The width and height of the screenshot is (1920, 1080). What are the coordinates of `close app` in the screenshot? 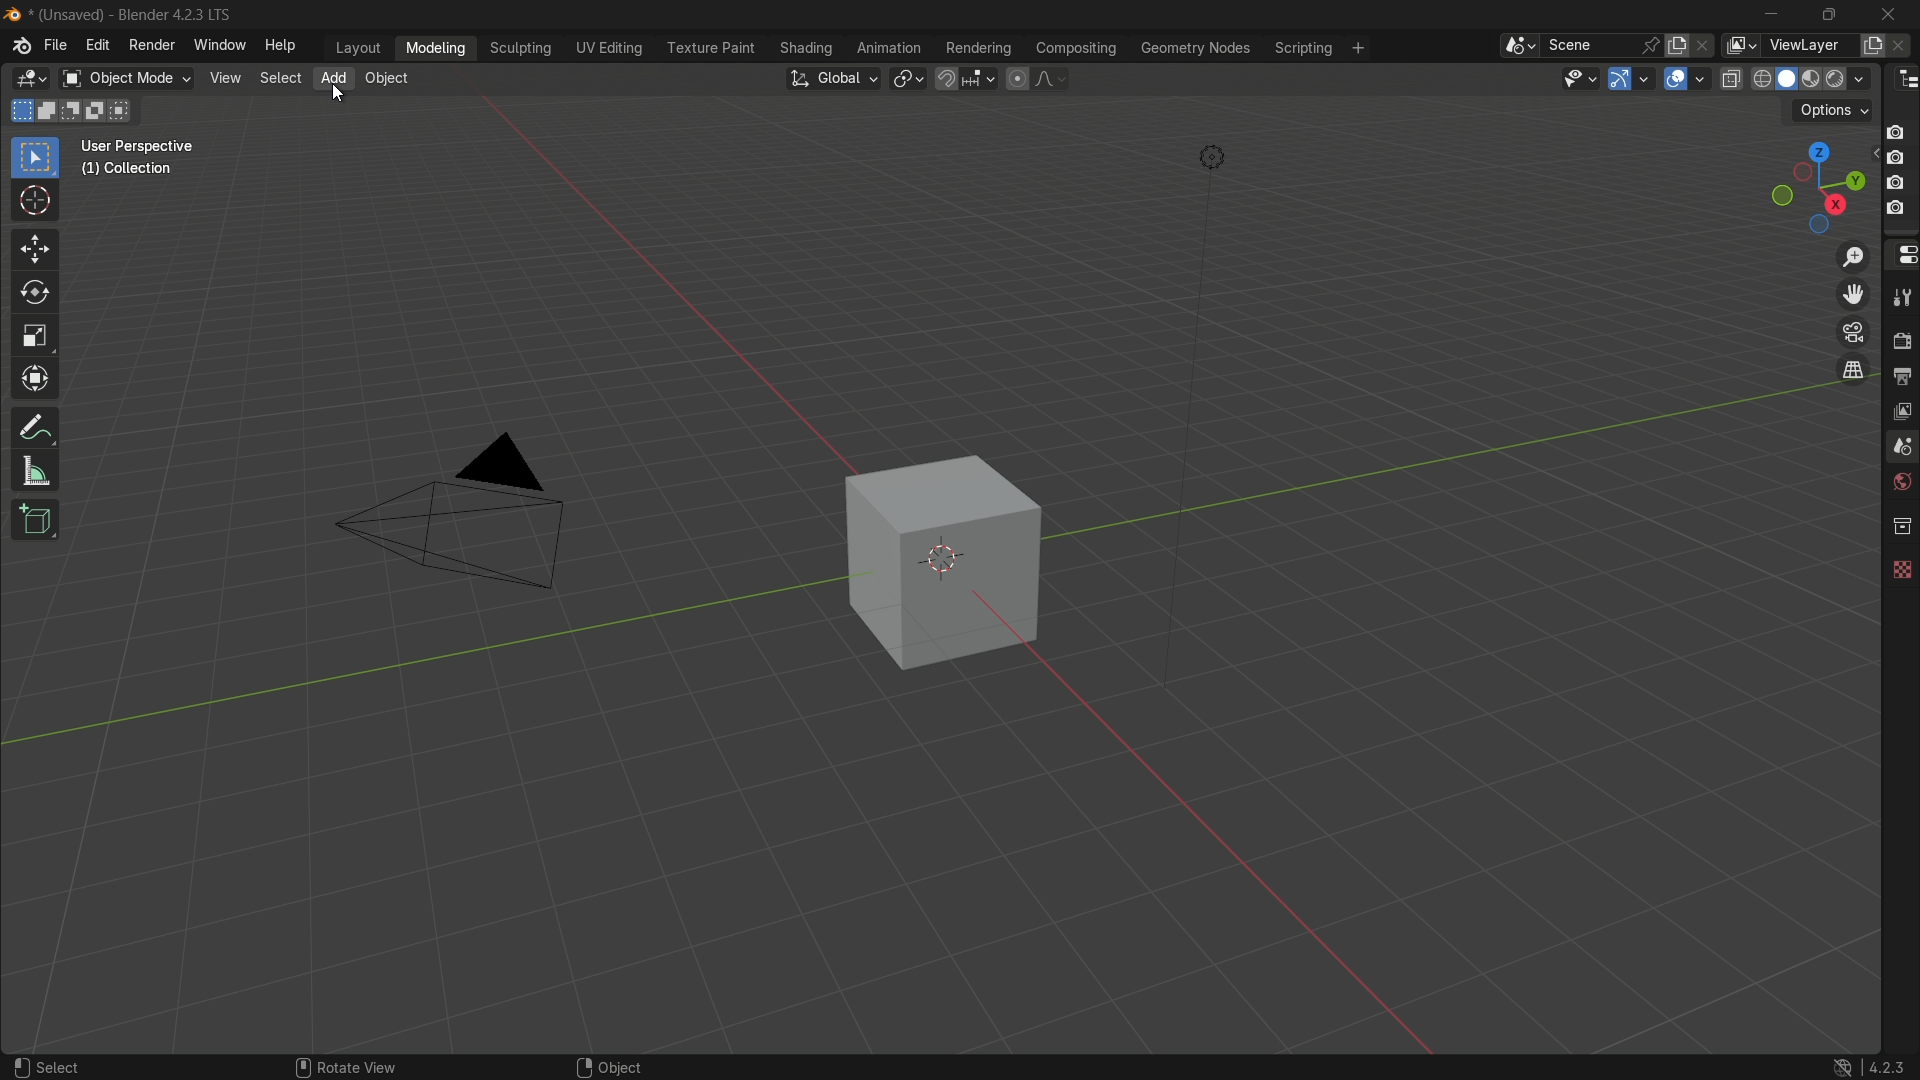 It's located at (1892, 14).